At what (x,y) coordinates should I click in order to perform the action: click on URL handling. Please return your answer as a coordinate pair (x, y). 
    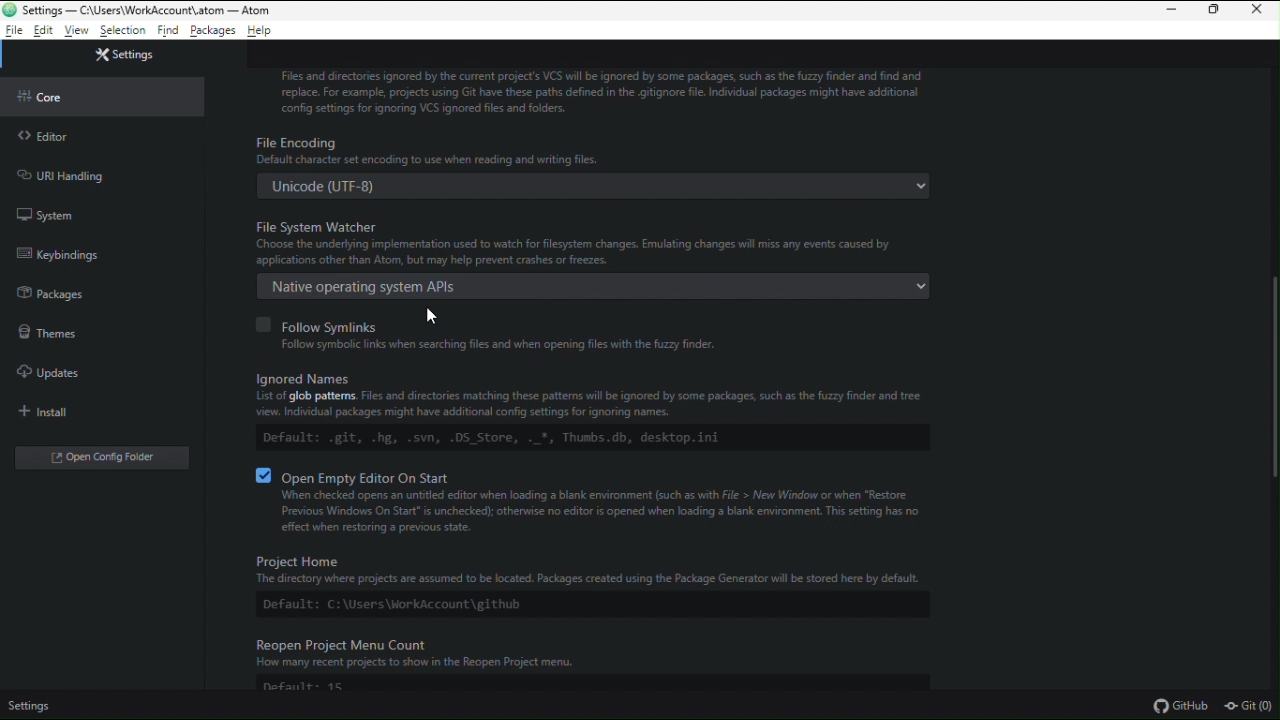
    Looking at the image, I should click on (60, 175).